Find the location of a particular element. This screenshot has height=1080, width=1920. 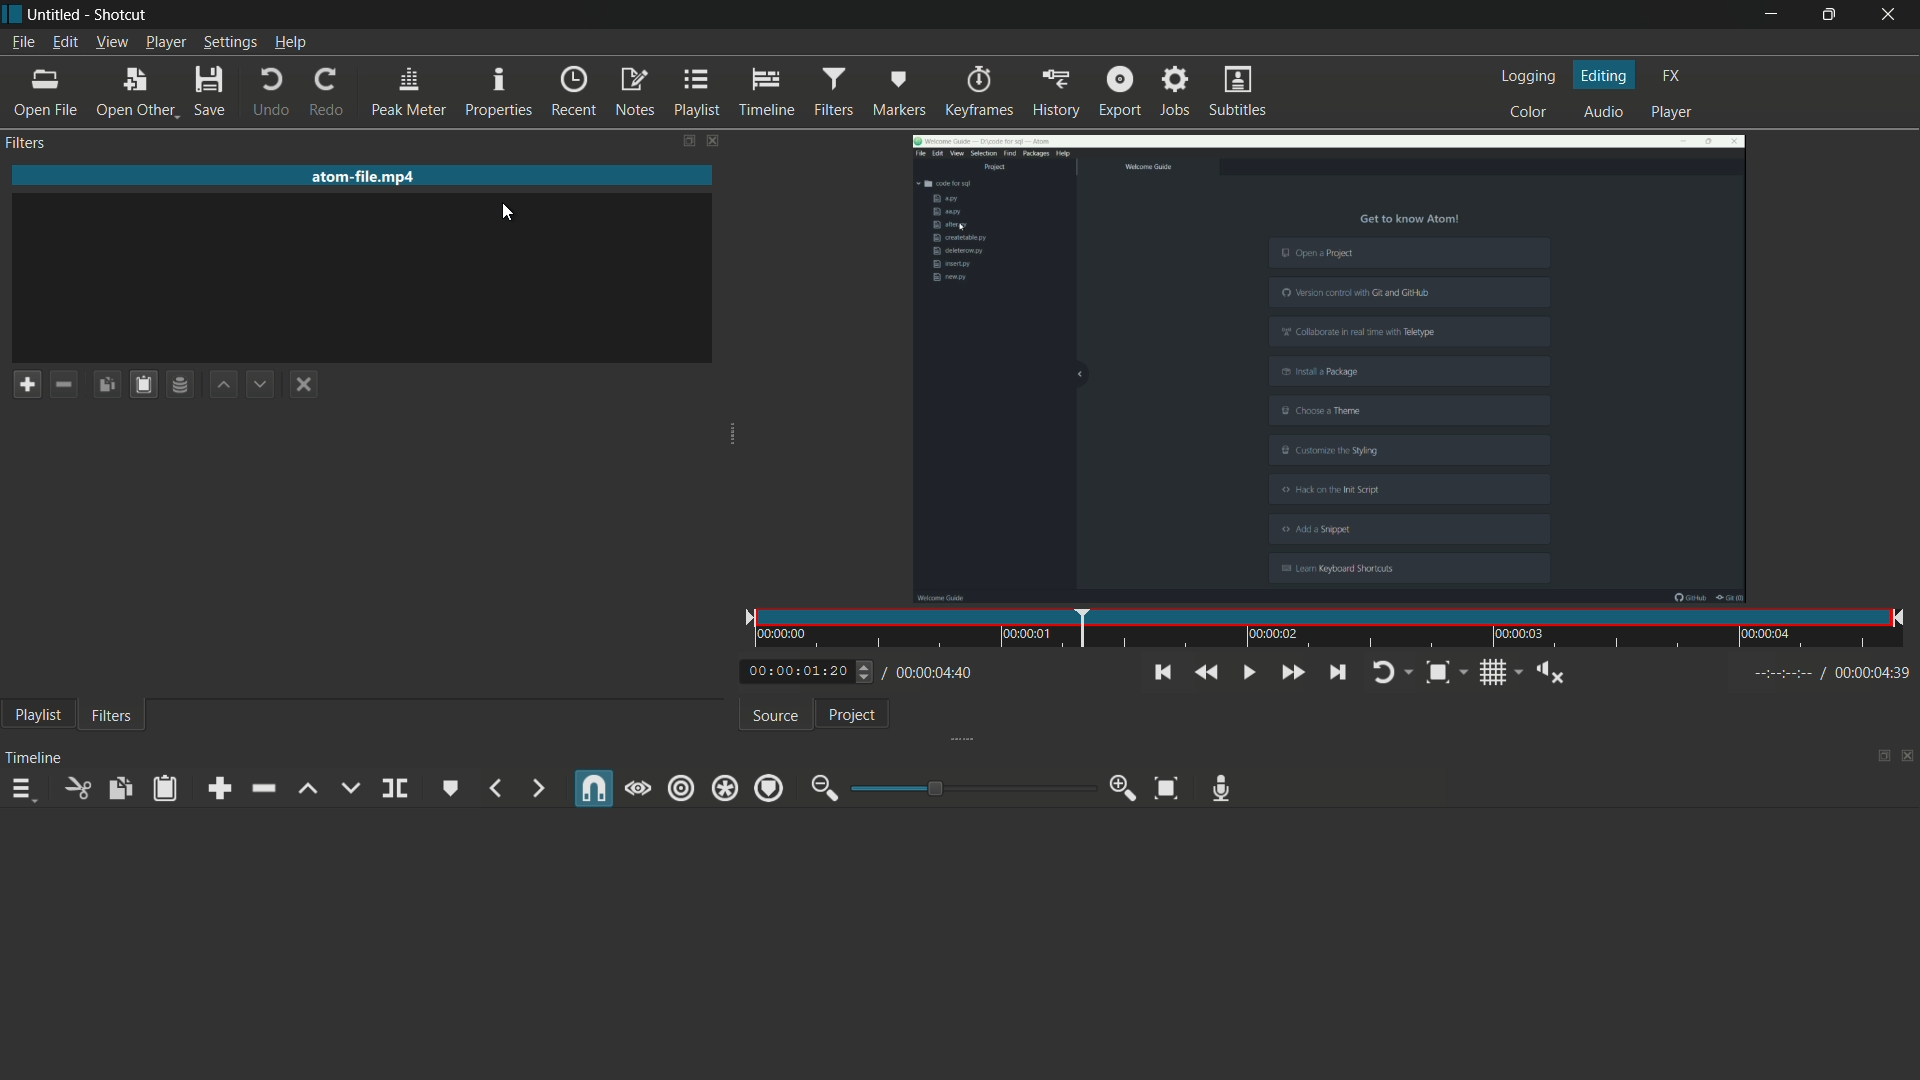

change layout is located at coordinates (1875, 757).